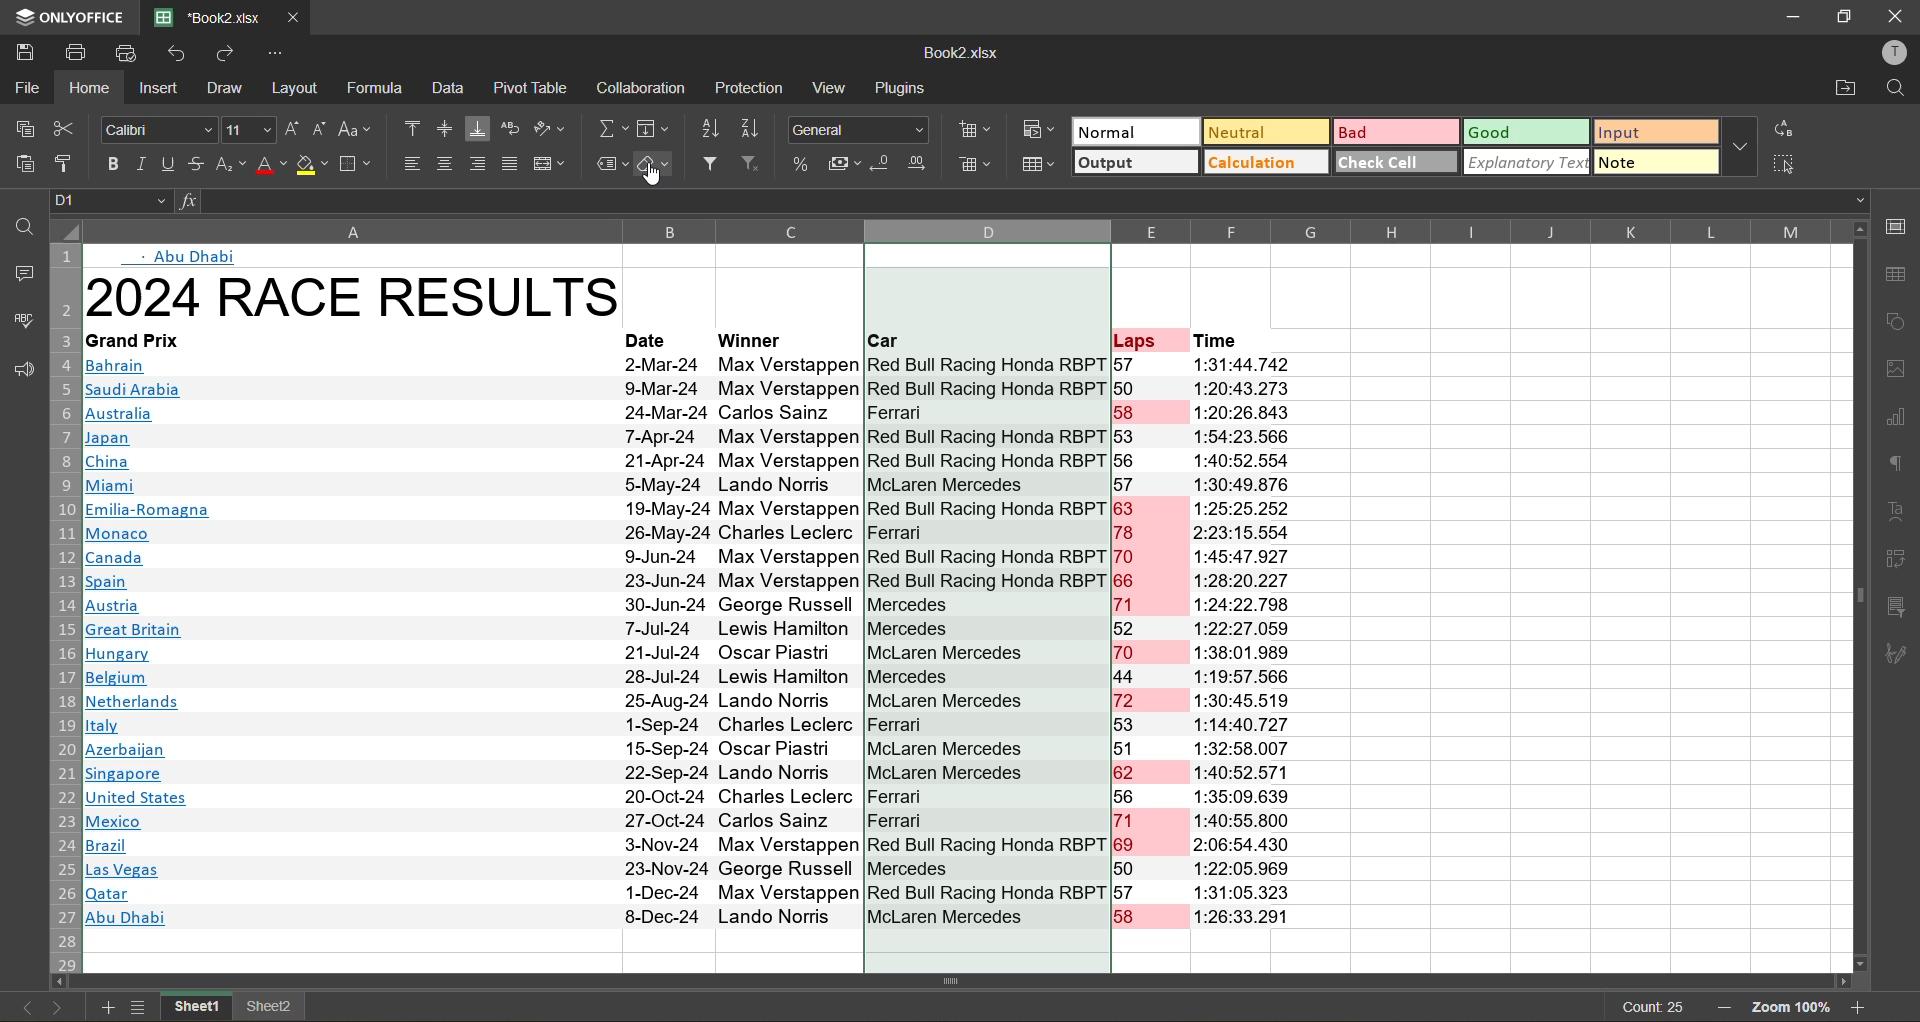  Describe the element at coordinates (1526, 162) in the screenshot. I see `explanatory text` at that location.